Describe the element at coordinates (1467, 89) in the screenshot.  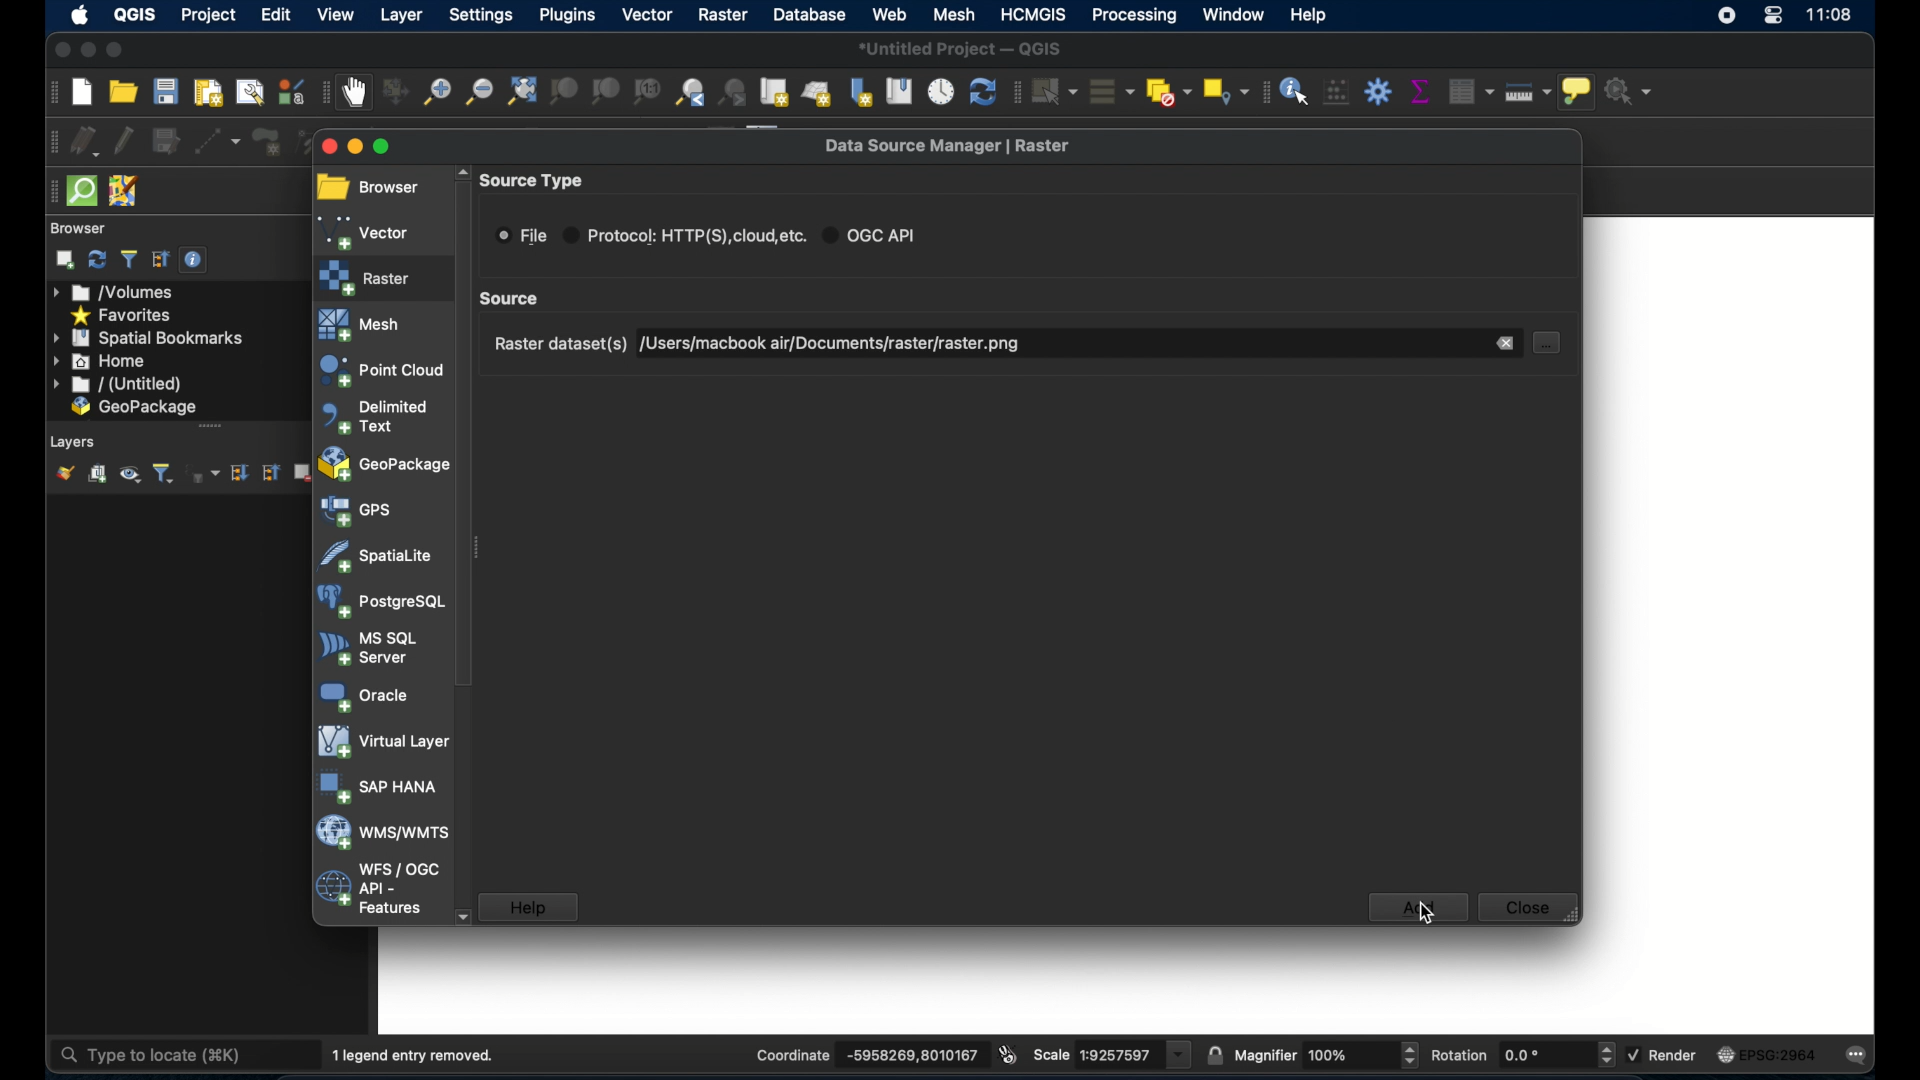
I see `open attribute table` at that location.